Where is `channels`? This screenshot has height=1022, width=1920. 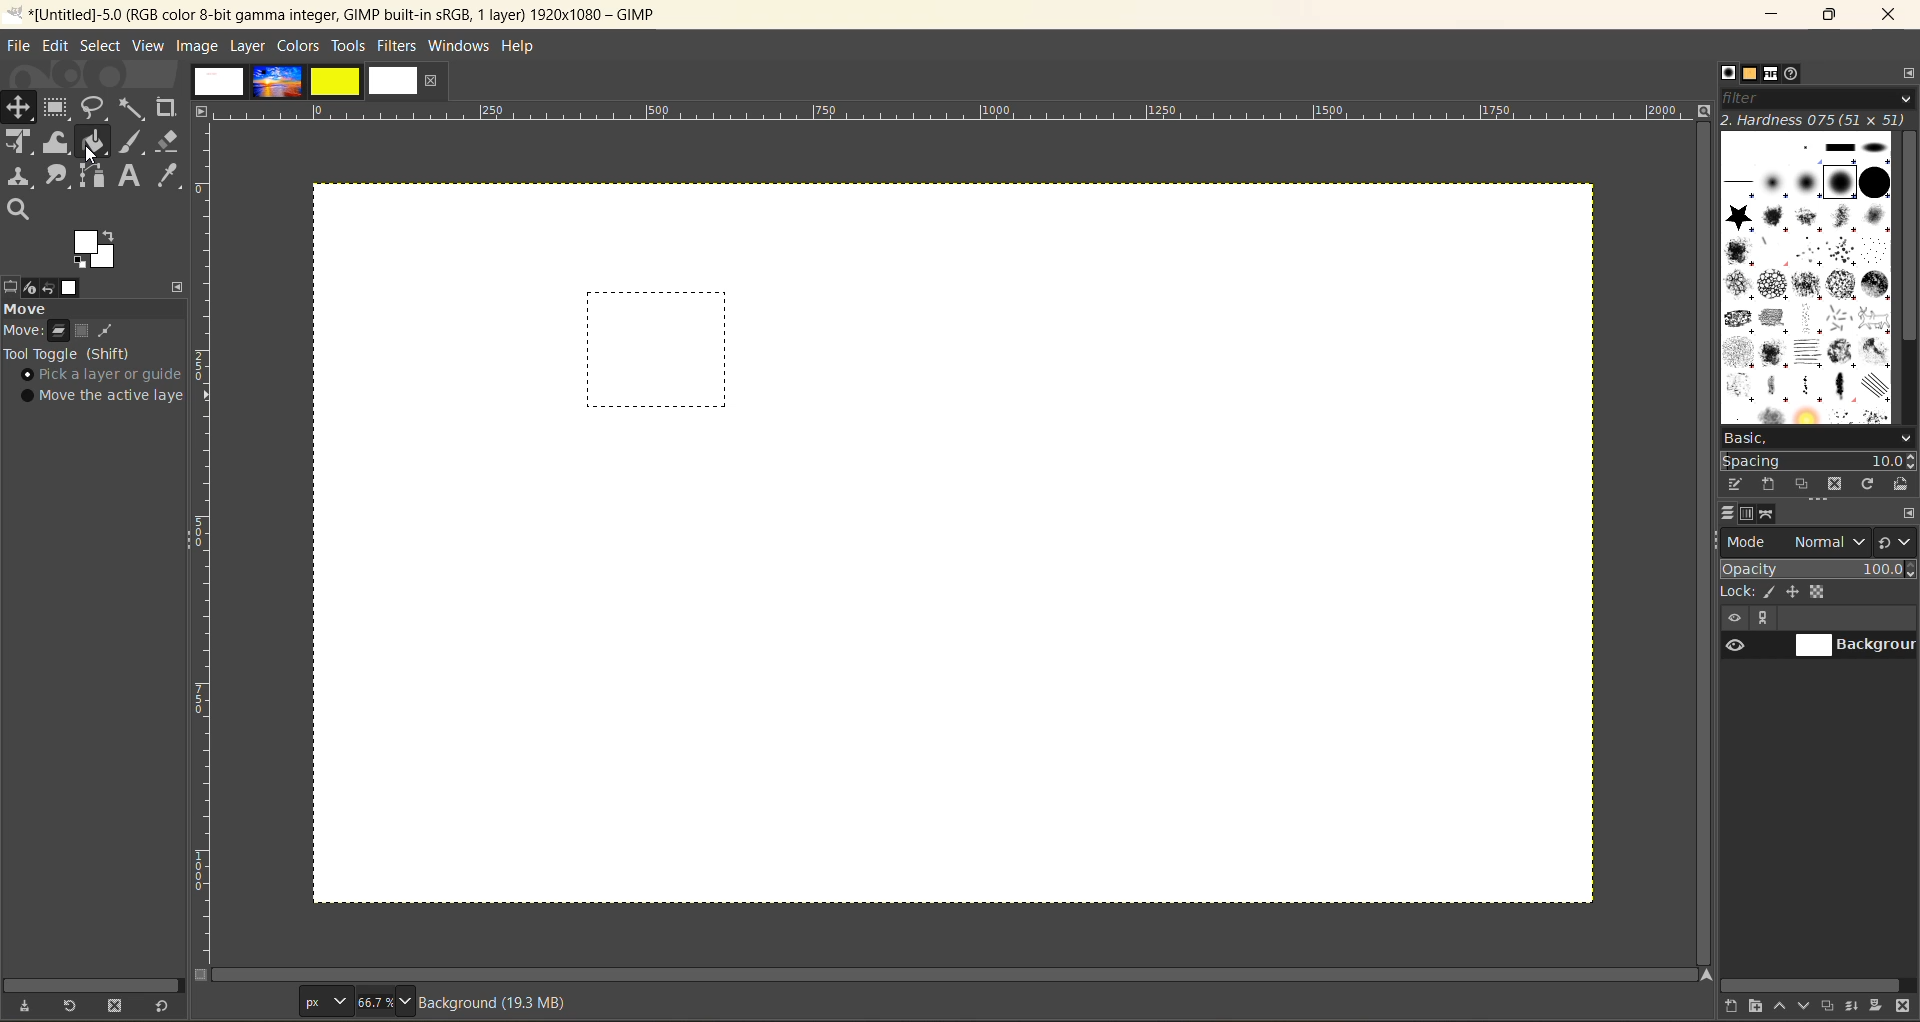
channels is located at coordinates (1747, 518).